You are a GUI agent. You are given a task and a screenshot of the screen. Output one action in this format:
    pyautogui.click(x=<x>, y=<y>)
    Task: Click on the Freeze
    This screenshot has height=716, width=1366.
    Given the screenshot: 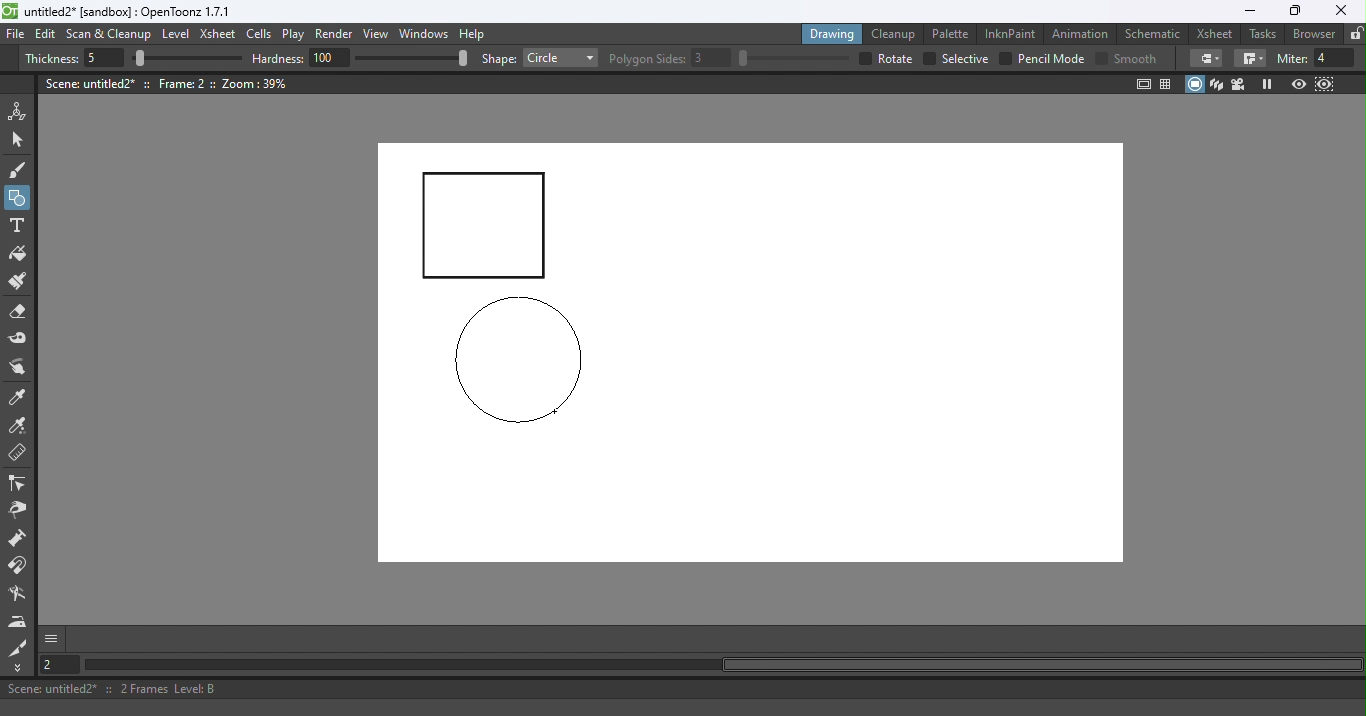 What is the action you would take?
    pyautogui.click(x=1267, y=84)
    